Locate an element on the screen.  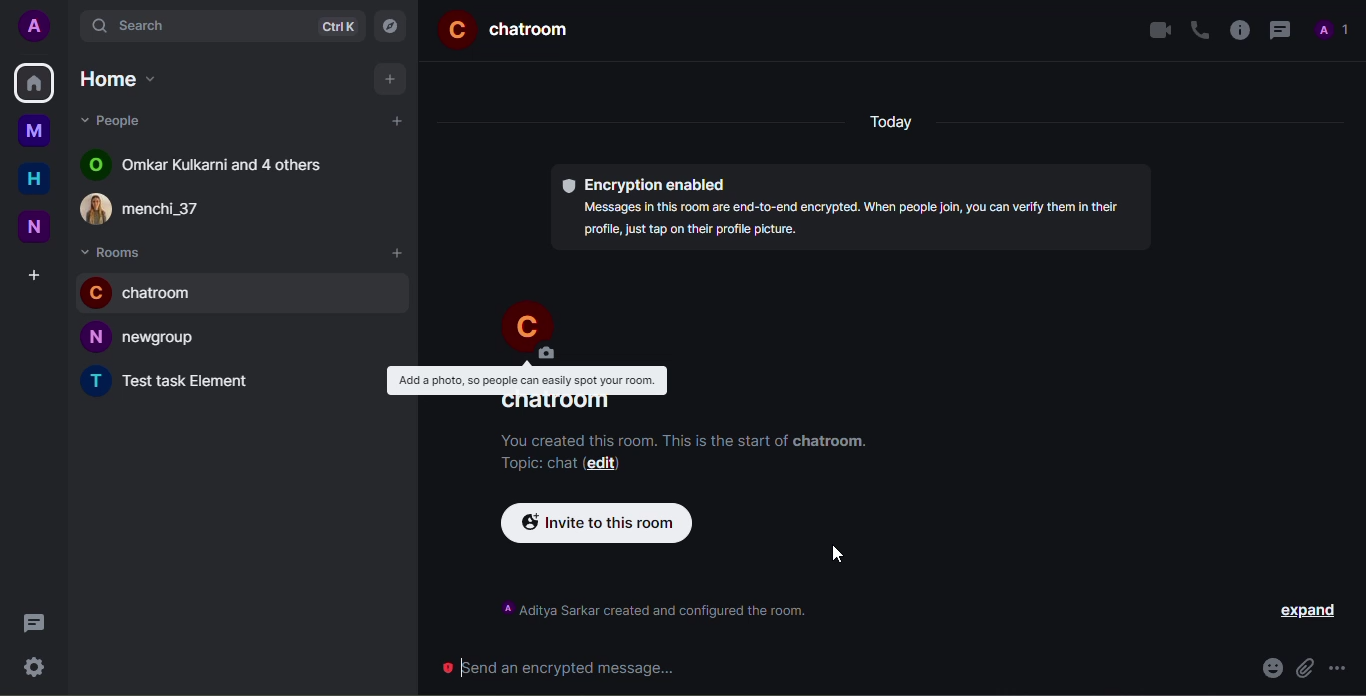
You created this room. This is the start of chatroom. is located at coordinates (687, 438).